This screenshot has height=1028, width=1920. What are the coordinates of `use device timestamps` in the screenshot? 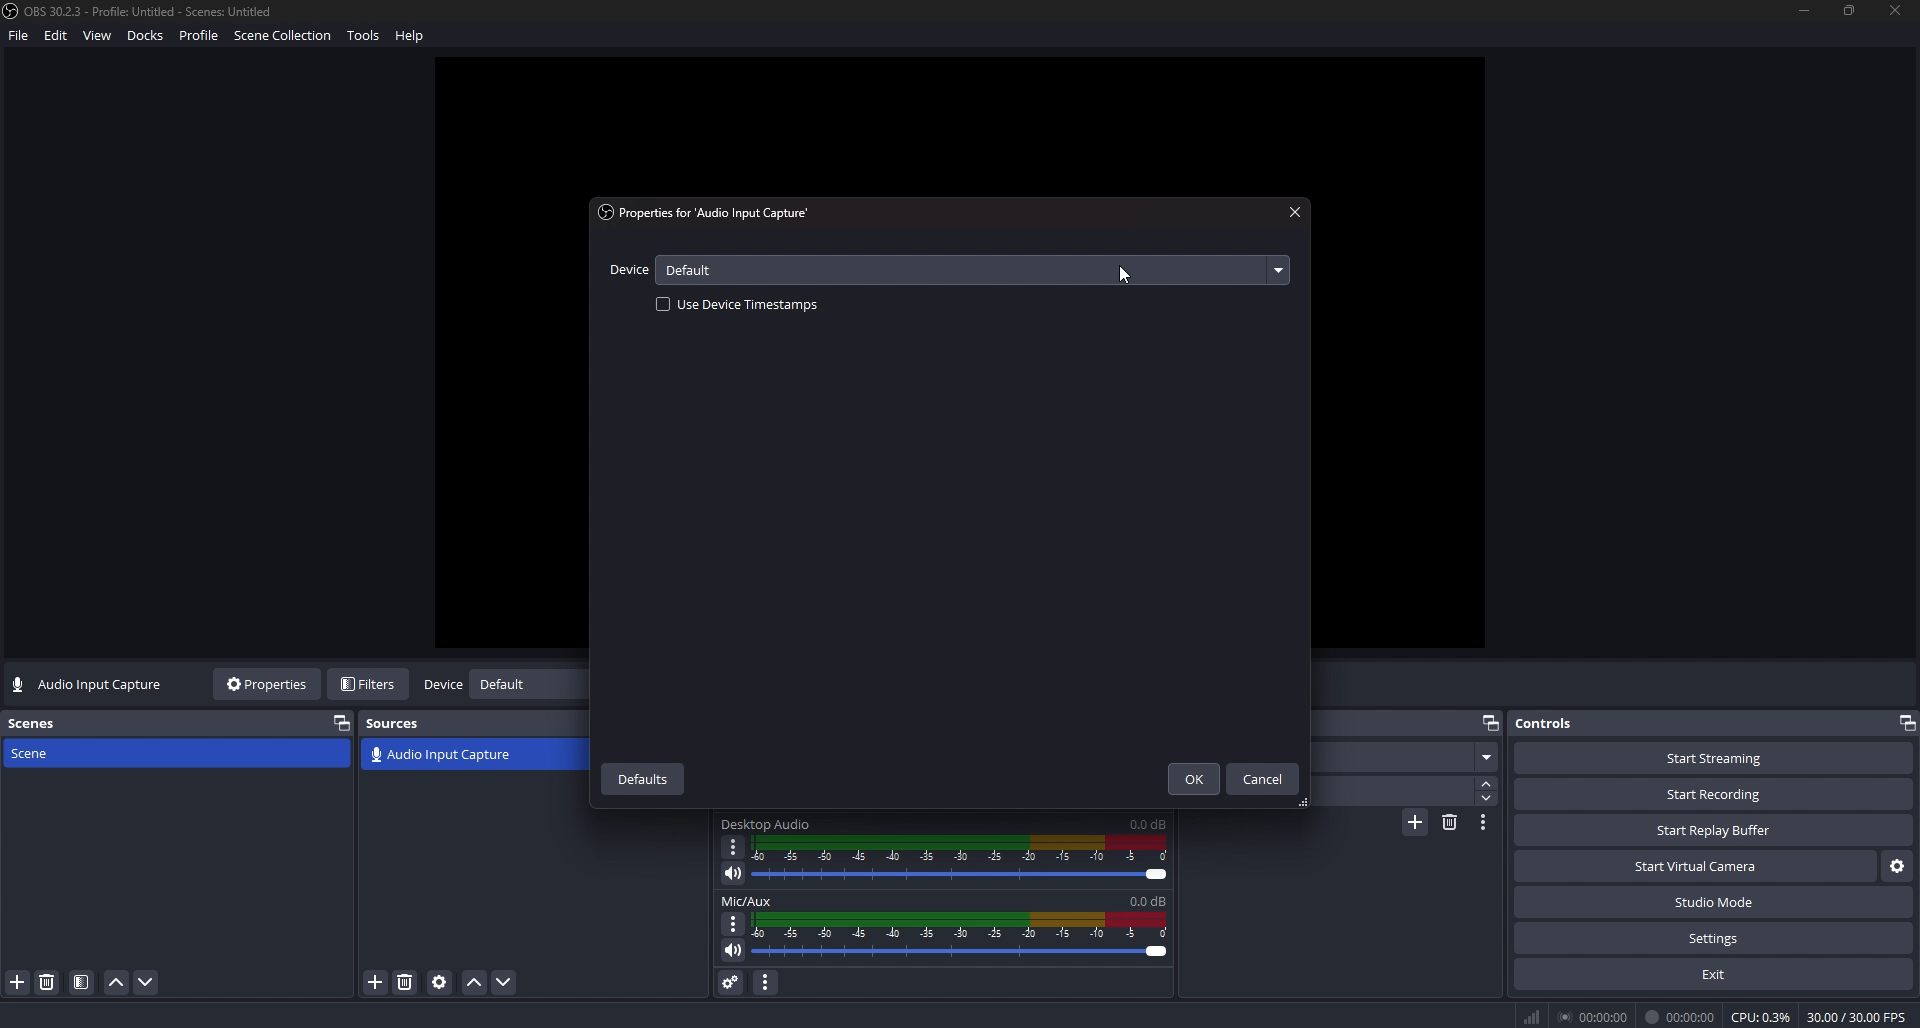 It's located at (740, 304).